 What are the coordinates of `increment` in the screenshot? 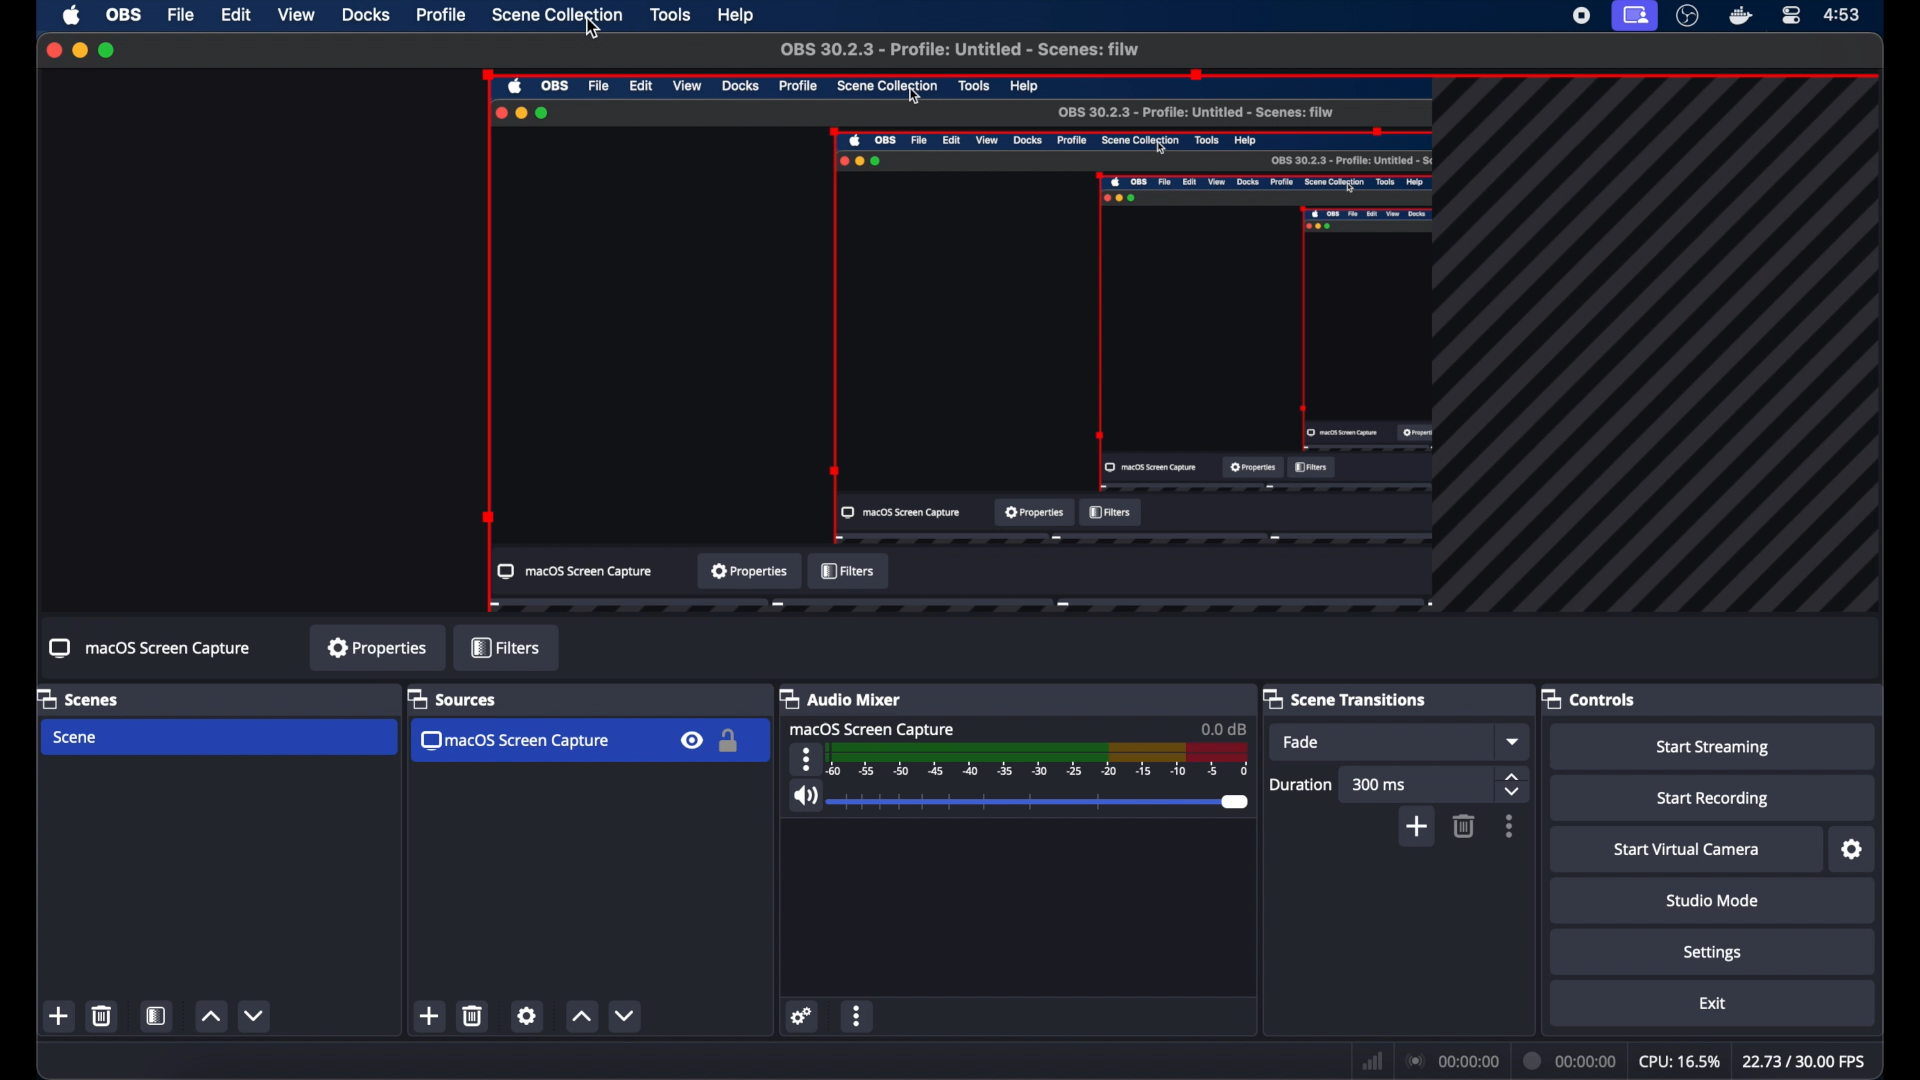 It's located at (210, 1016).